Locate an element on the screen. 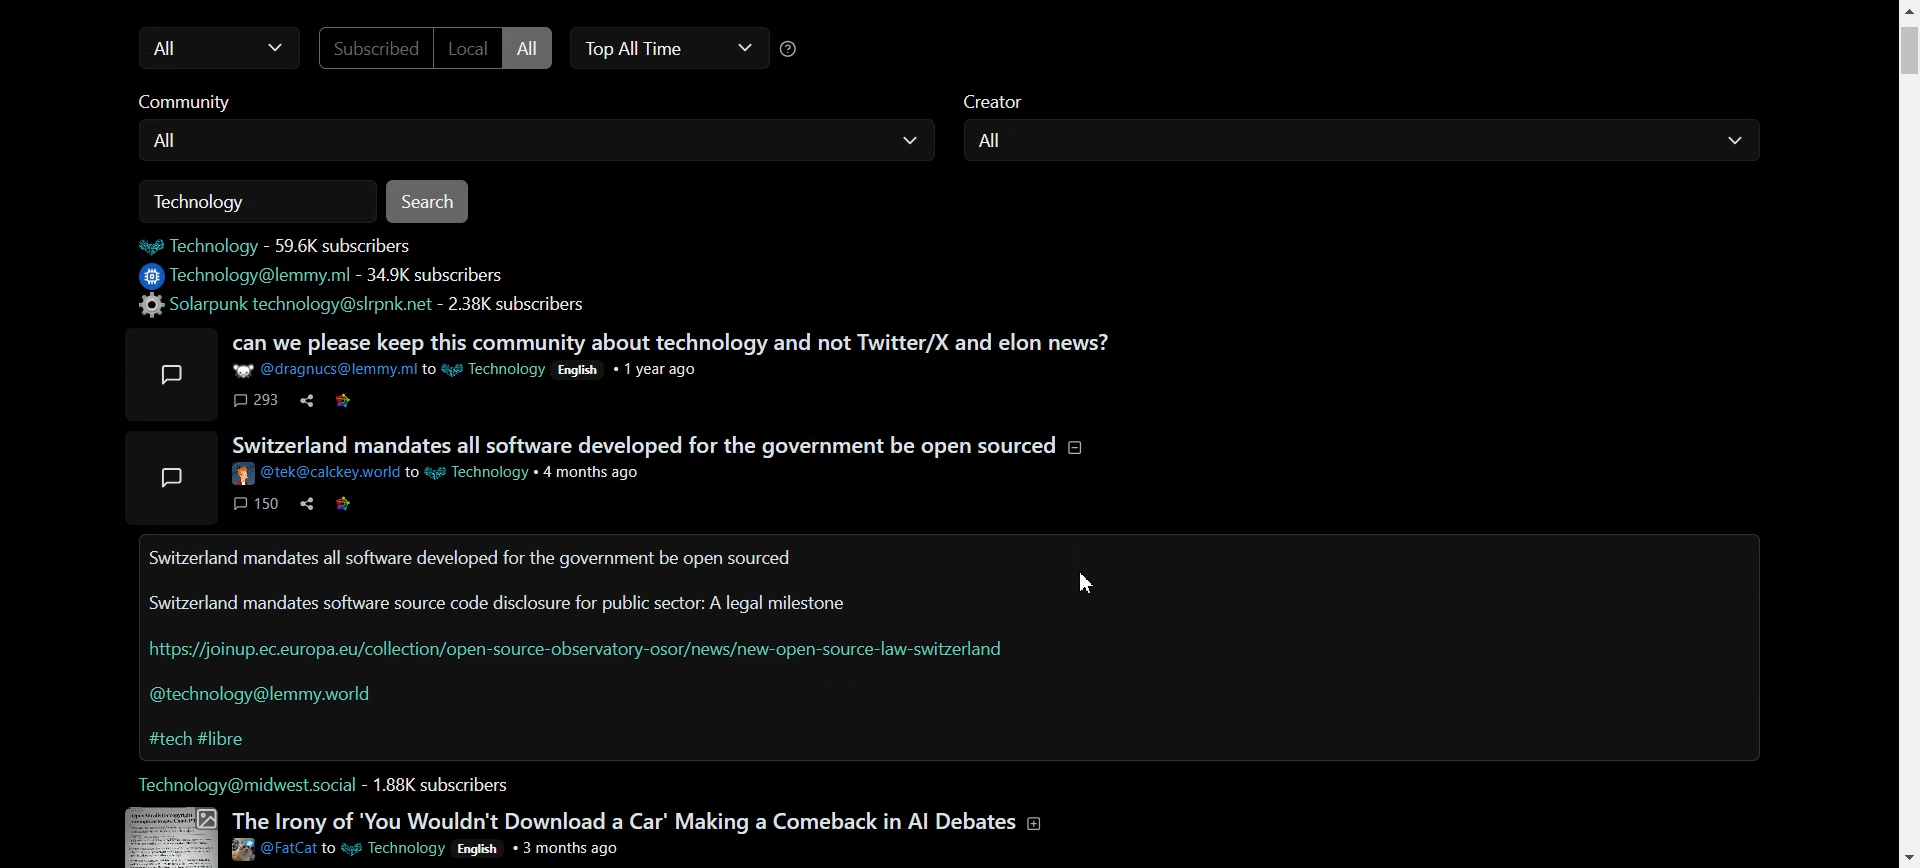 The height and width of the screenshot is (868, 1920). Subscribed is located at coordinates (366, 49).